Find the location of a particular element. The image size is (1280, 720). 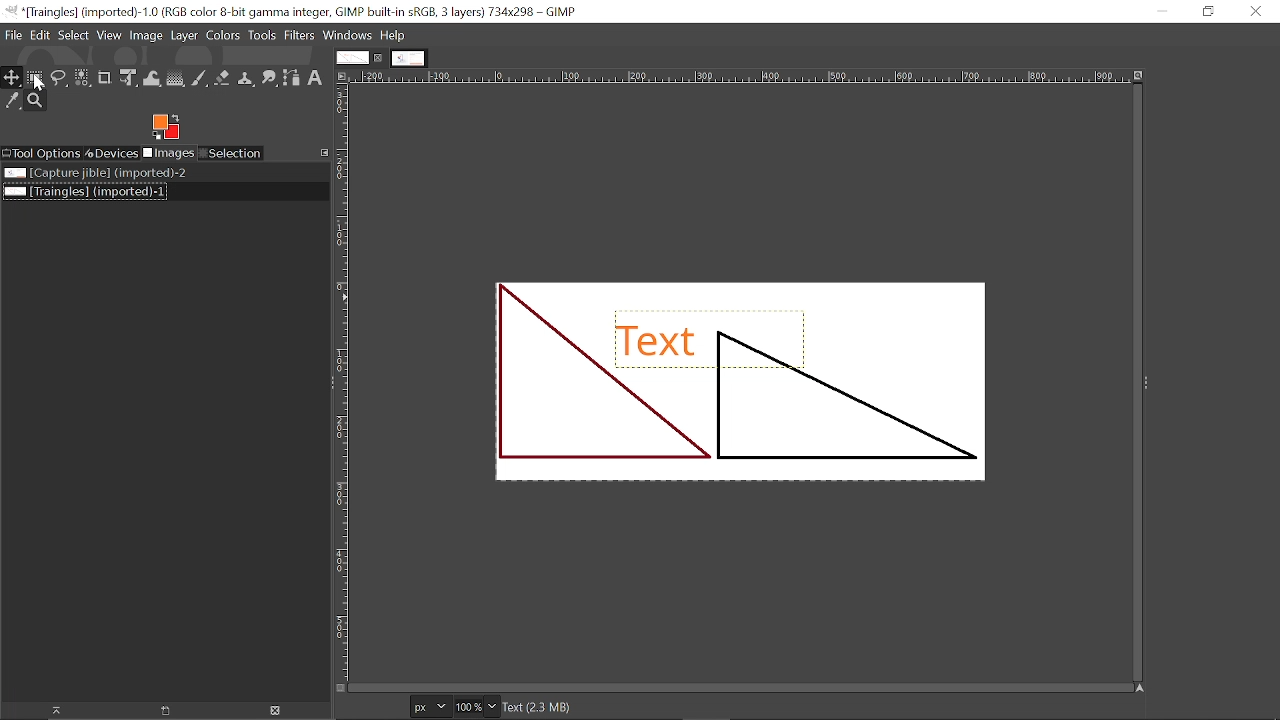

Free select is located at coordinates (60, 77).